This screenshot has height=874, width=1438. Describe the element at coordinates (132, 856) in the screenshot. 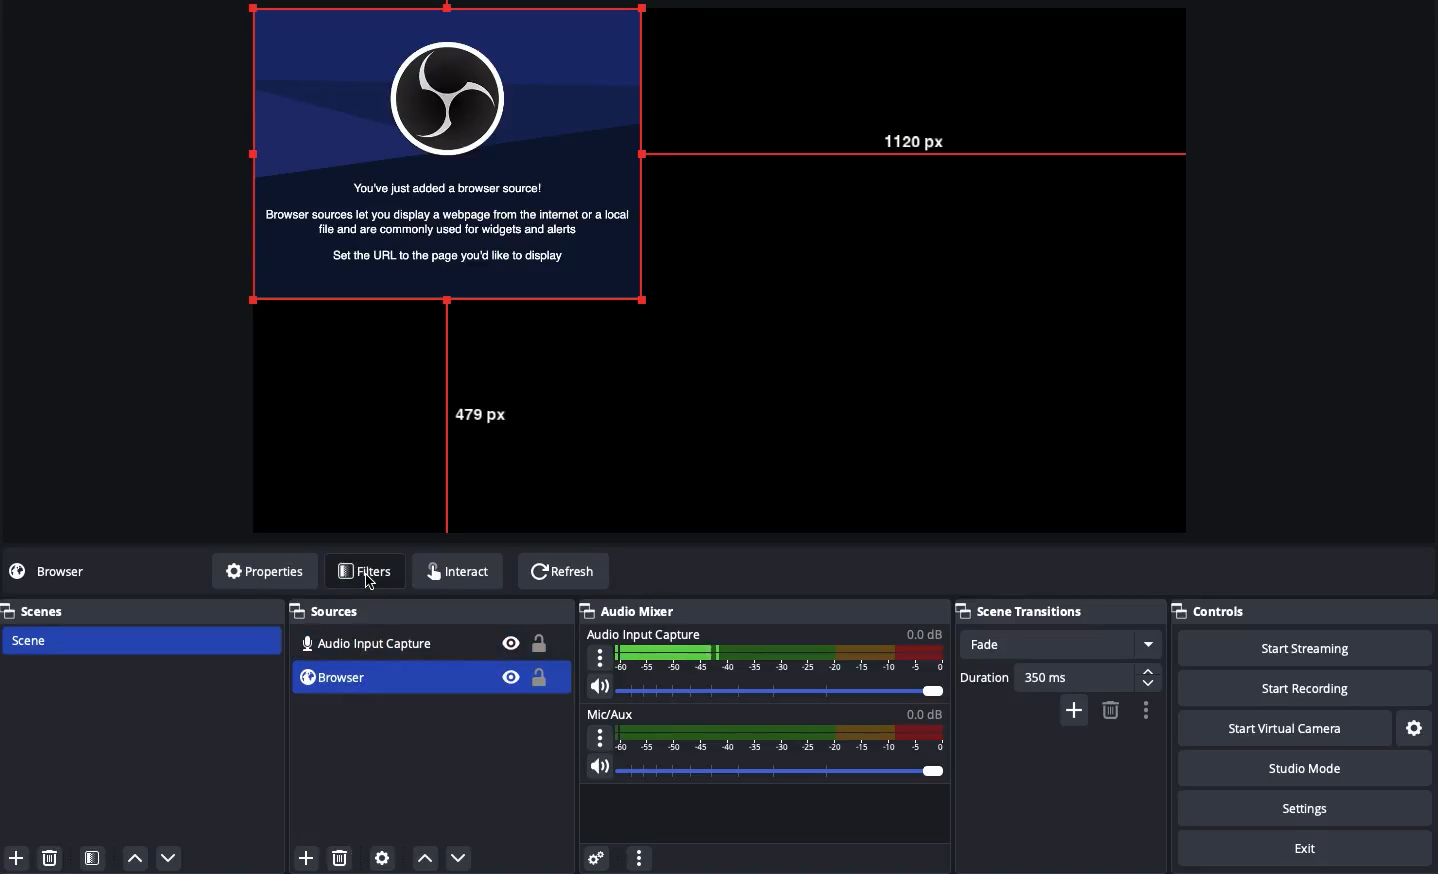

I see `Up` at that location.